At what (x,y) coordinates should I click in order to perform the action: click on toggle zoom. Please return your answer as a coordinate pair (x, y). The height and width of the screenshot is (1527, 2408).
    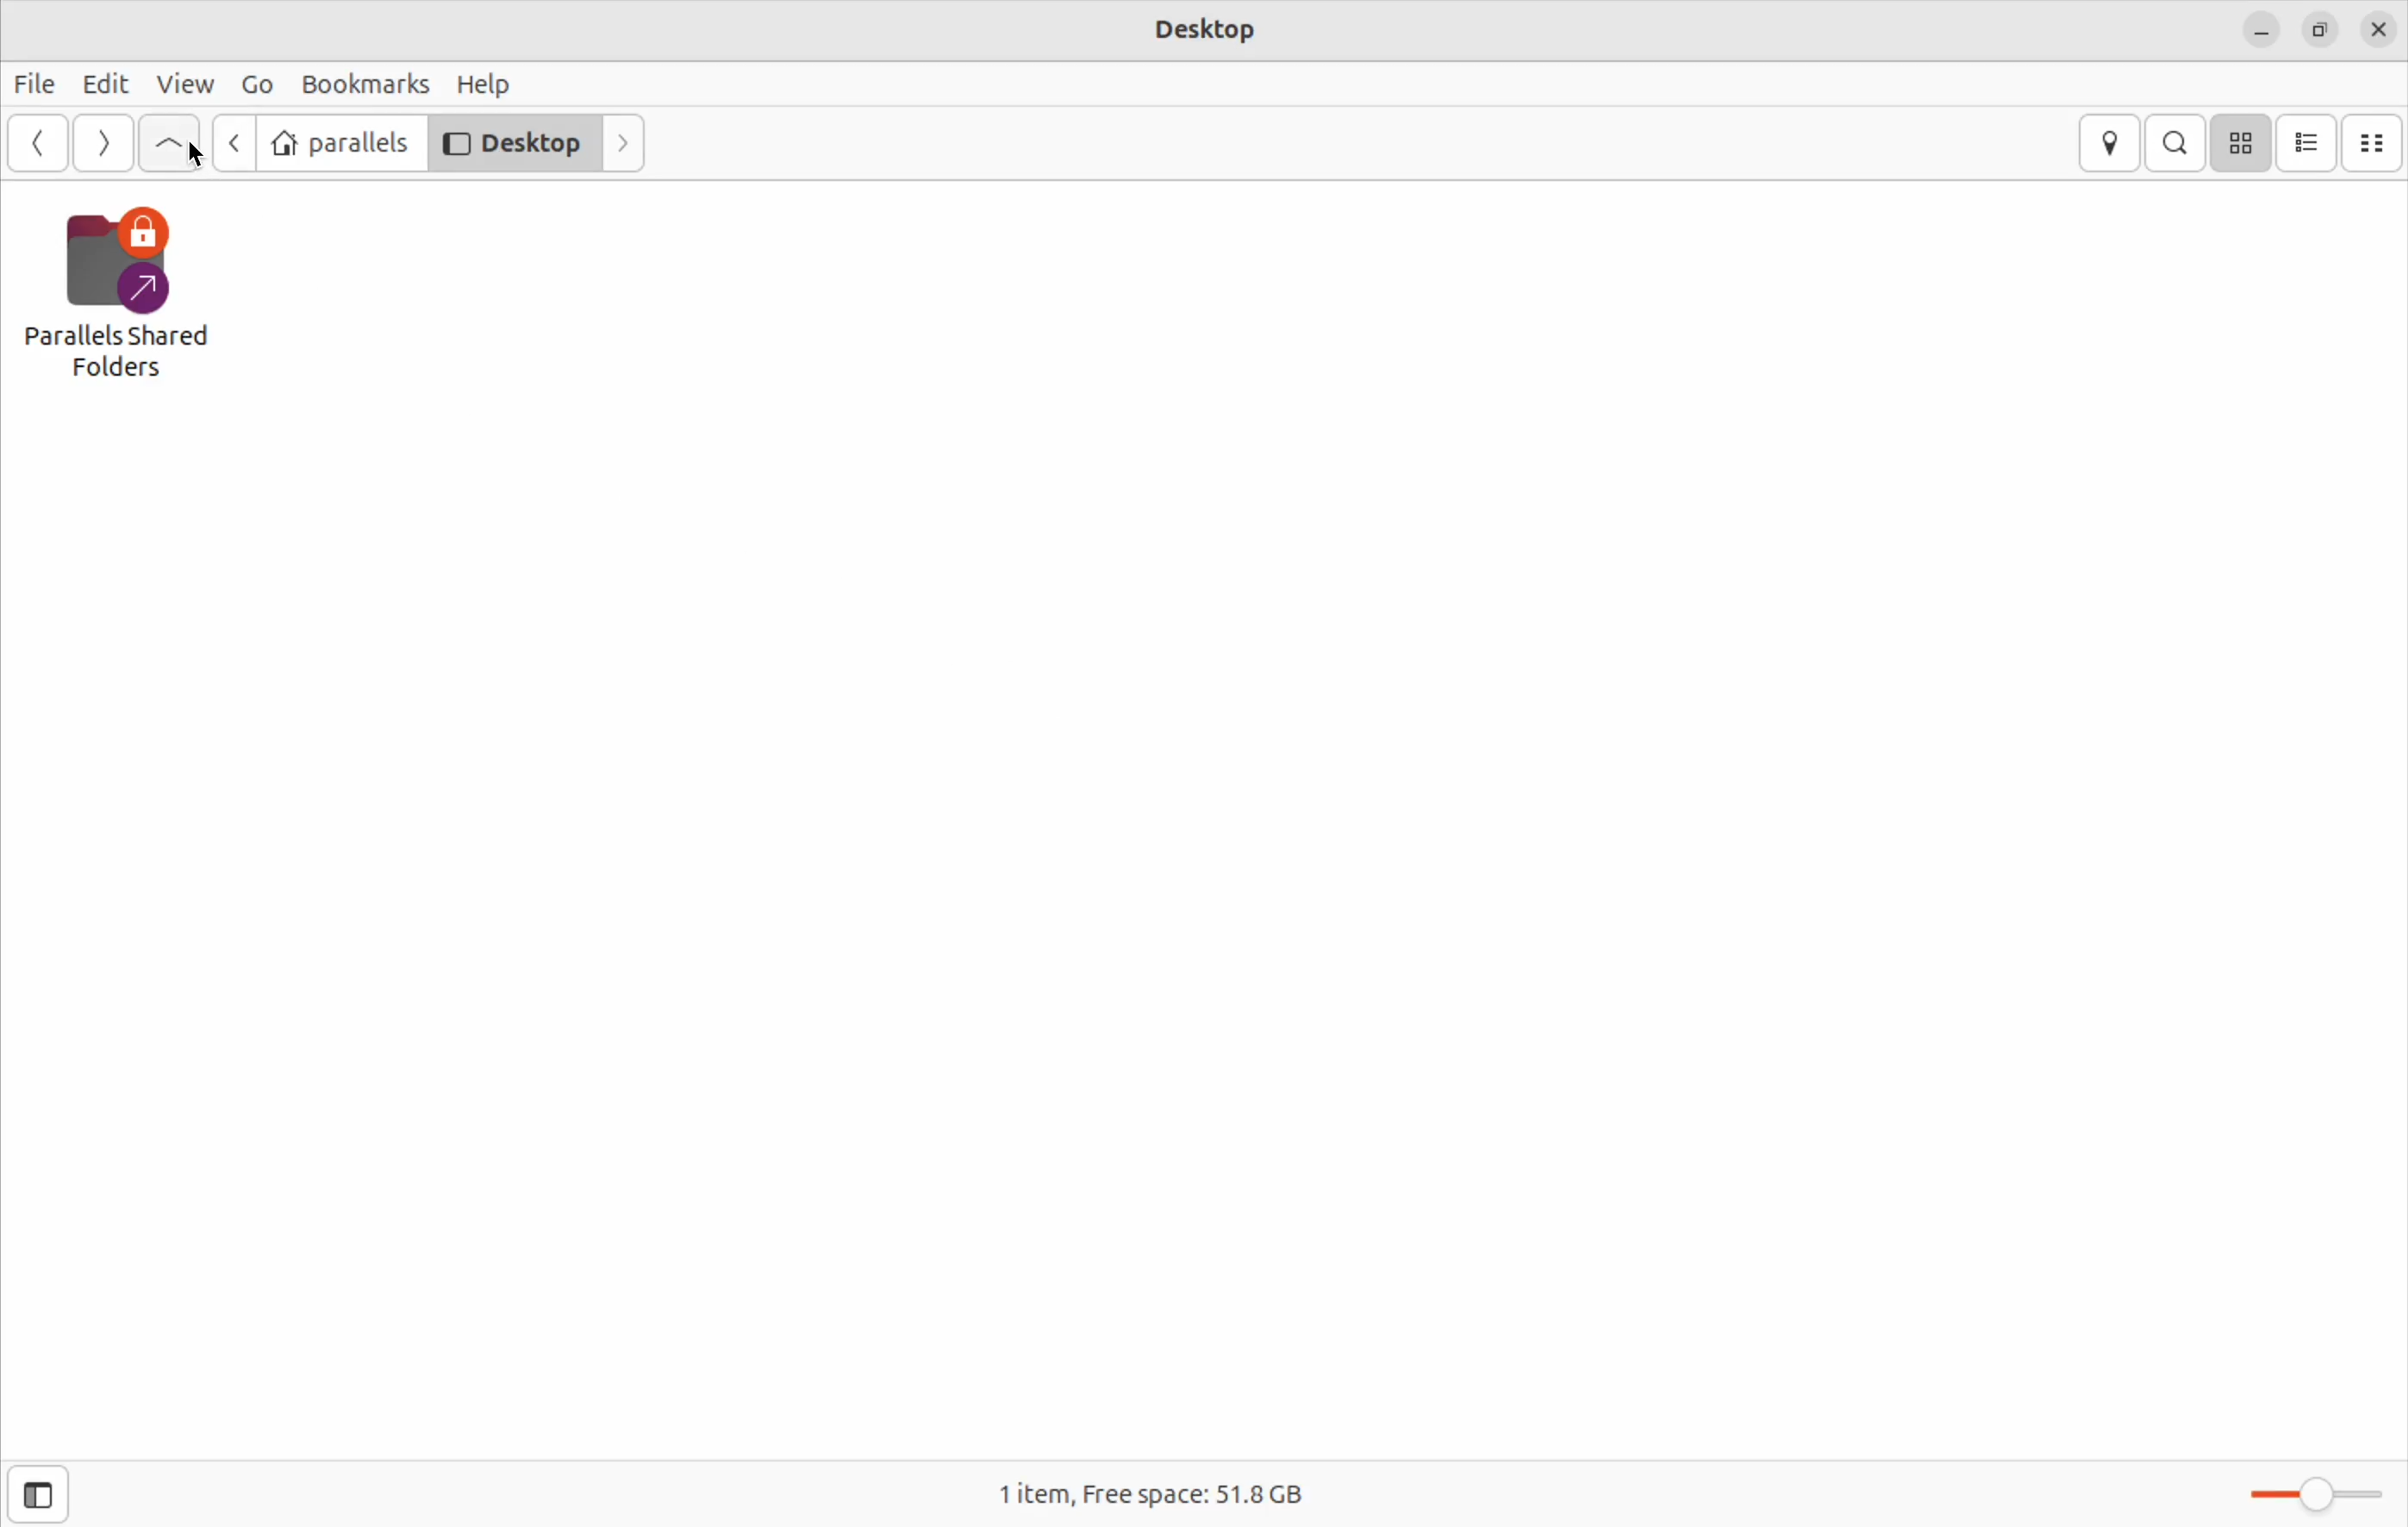
    Looking at the image, I should click on (2316, 1487).